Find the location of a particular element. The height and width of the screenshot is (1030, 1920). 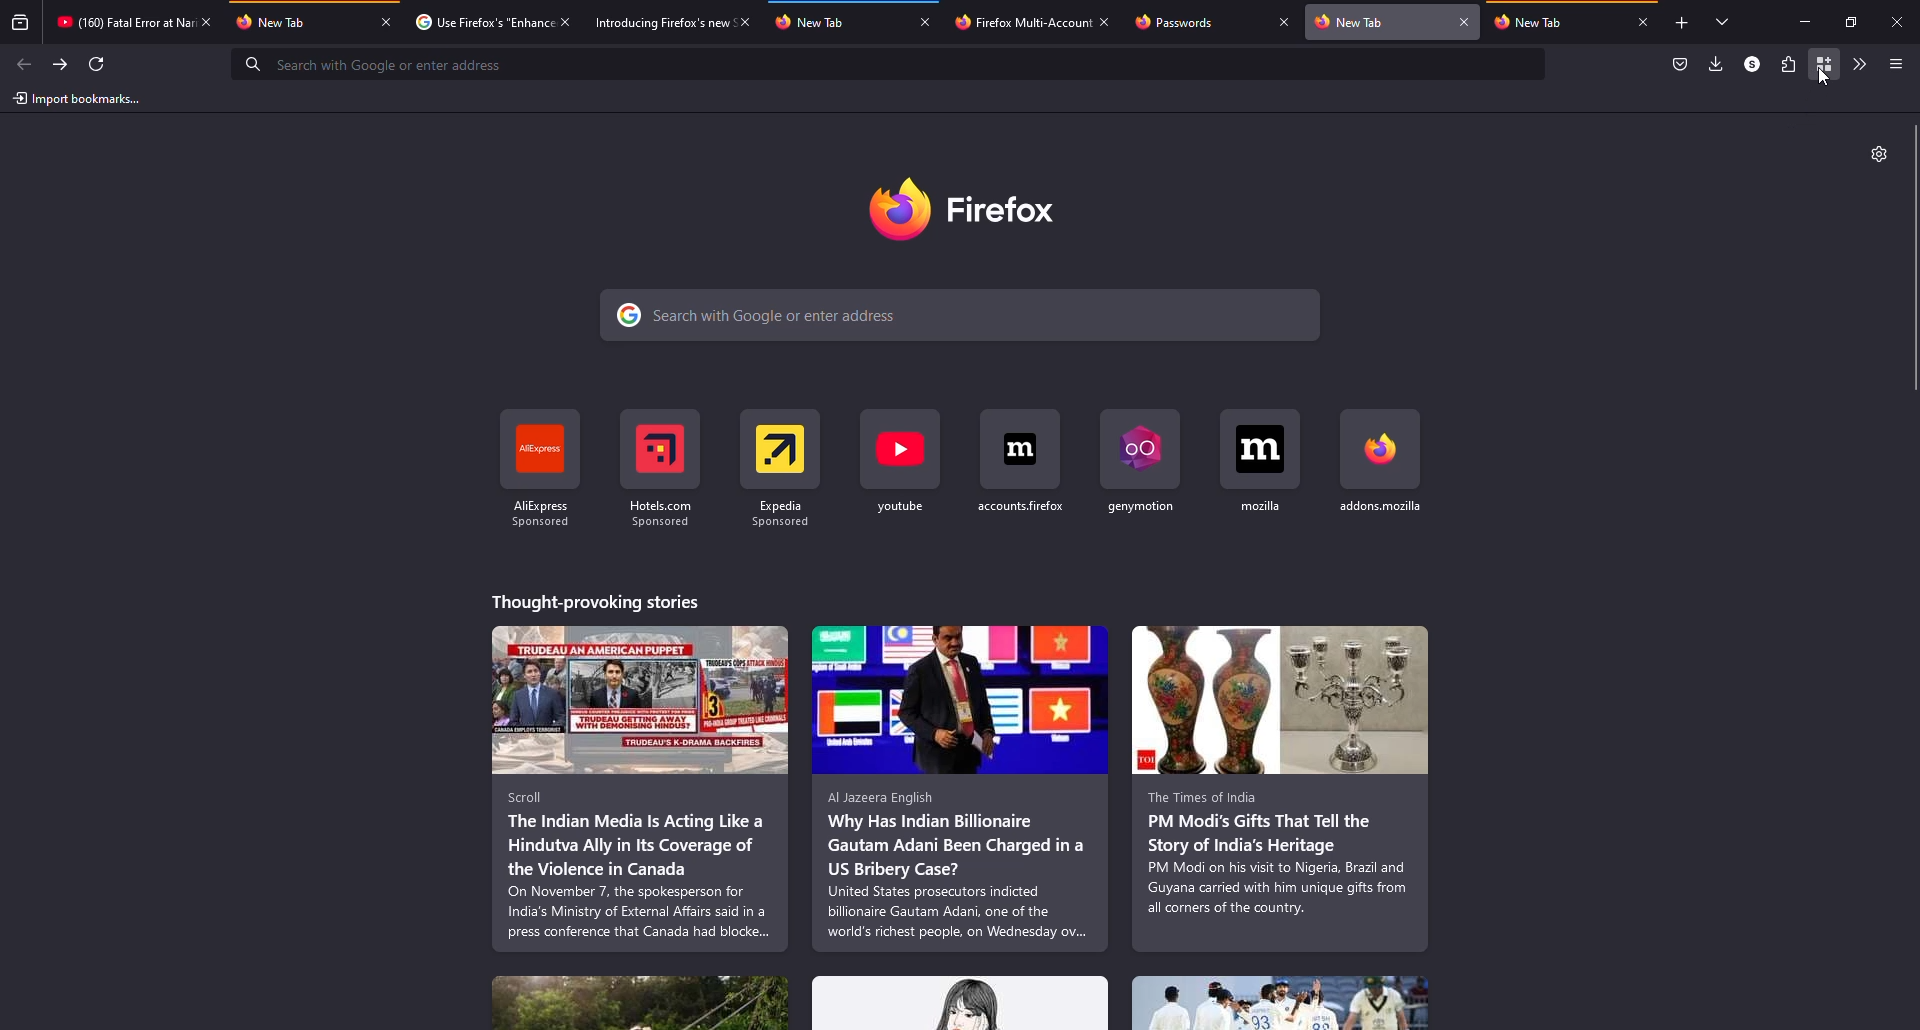

settings is located at coordinates (1877, 154).